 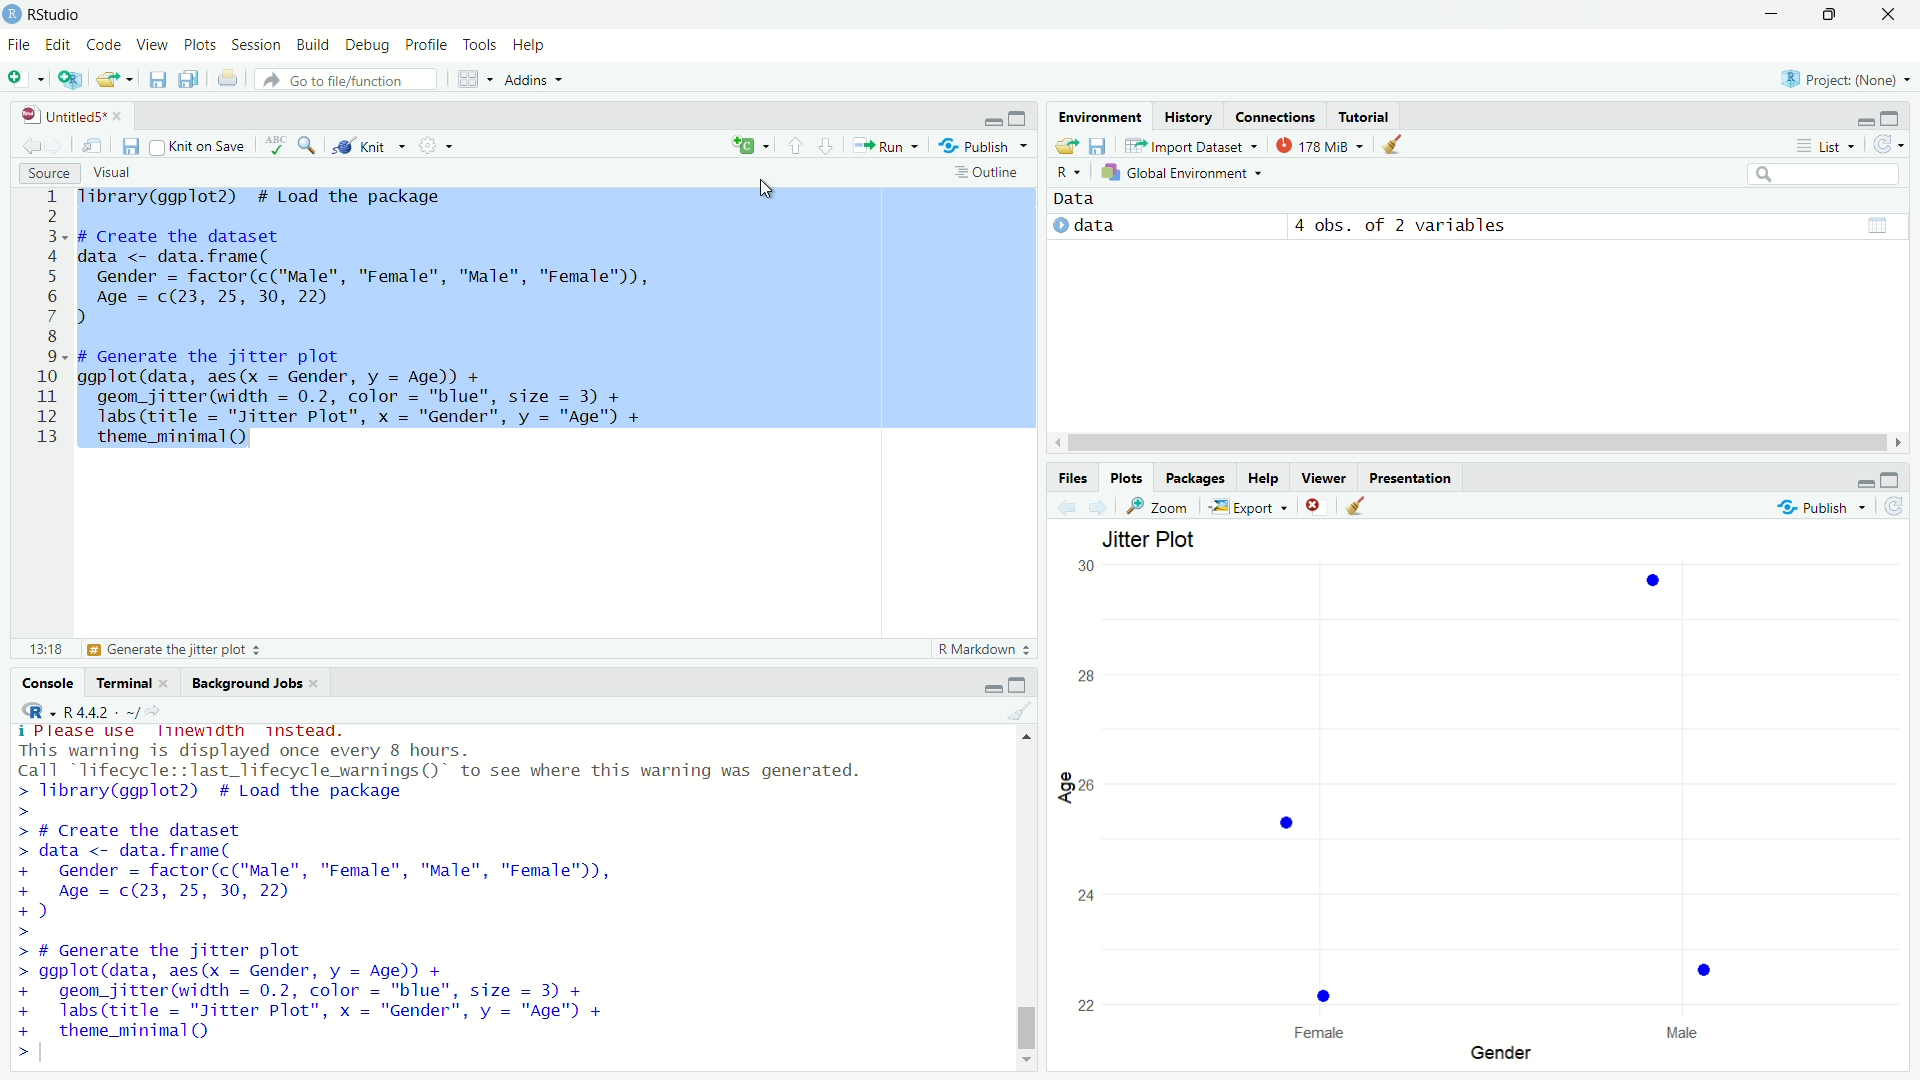 What do you see at coordinates (101, 711) in the screenshot?
I see `R 4.4.2 . ~/` at bounding box center [101, 711].